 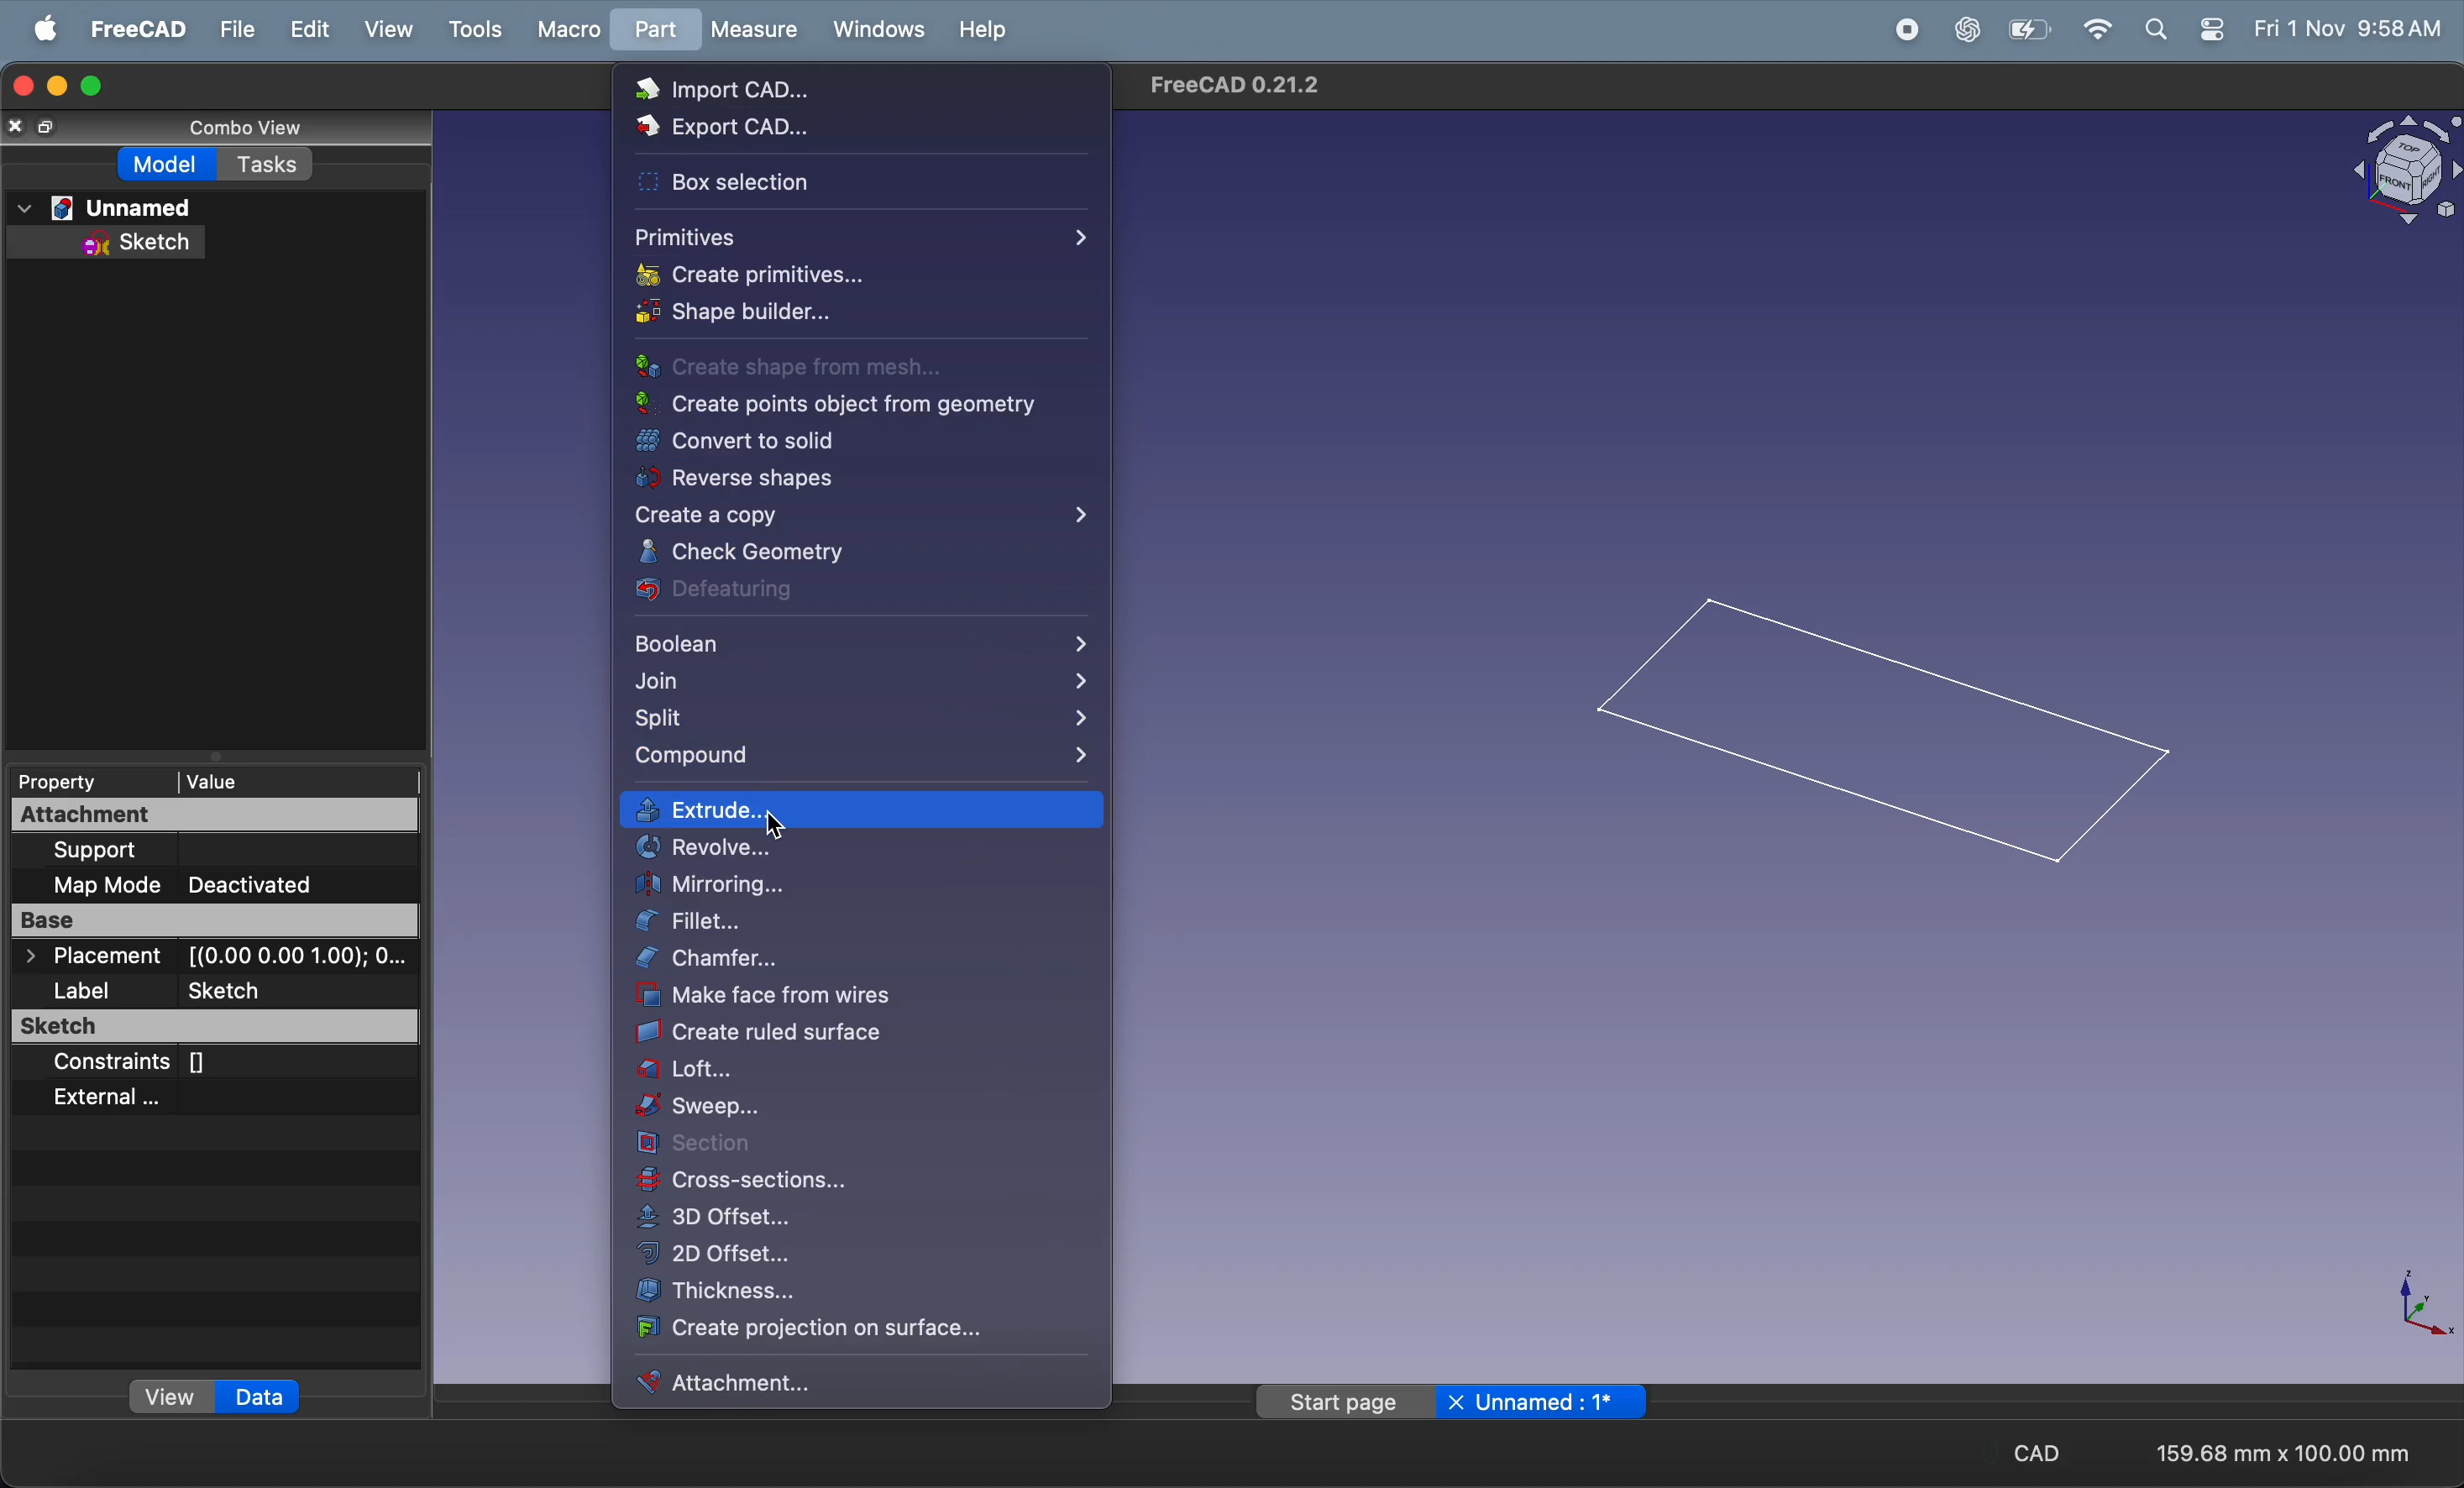 What do you see at coordinates (801, 1385) in the screenshot?
I see `attachment` at bounding box center [801, 1385].